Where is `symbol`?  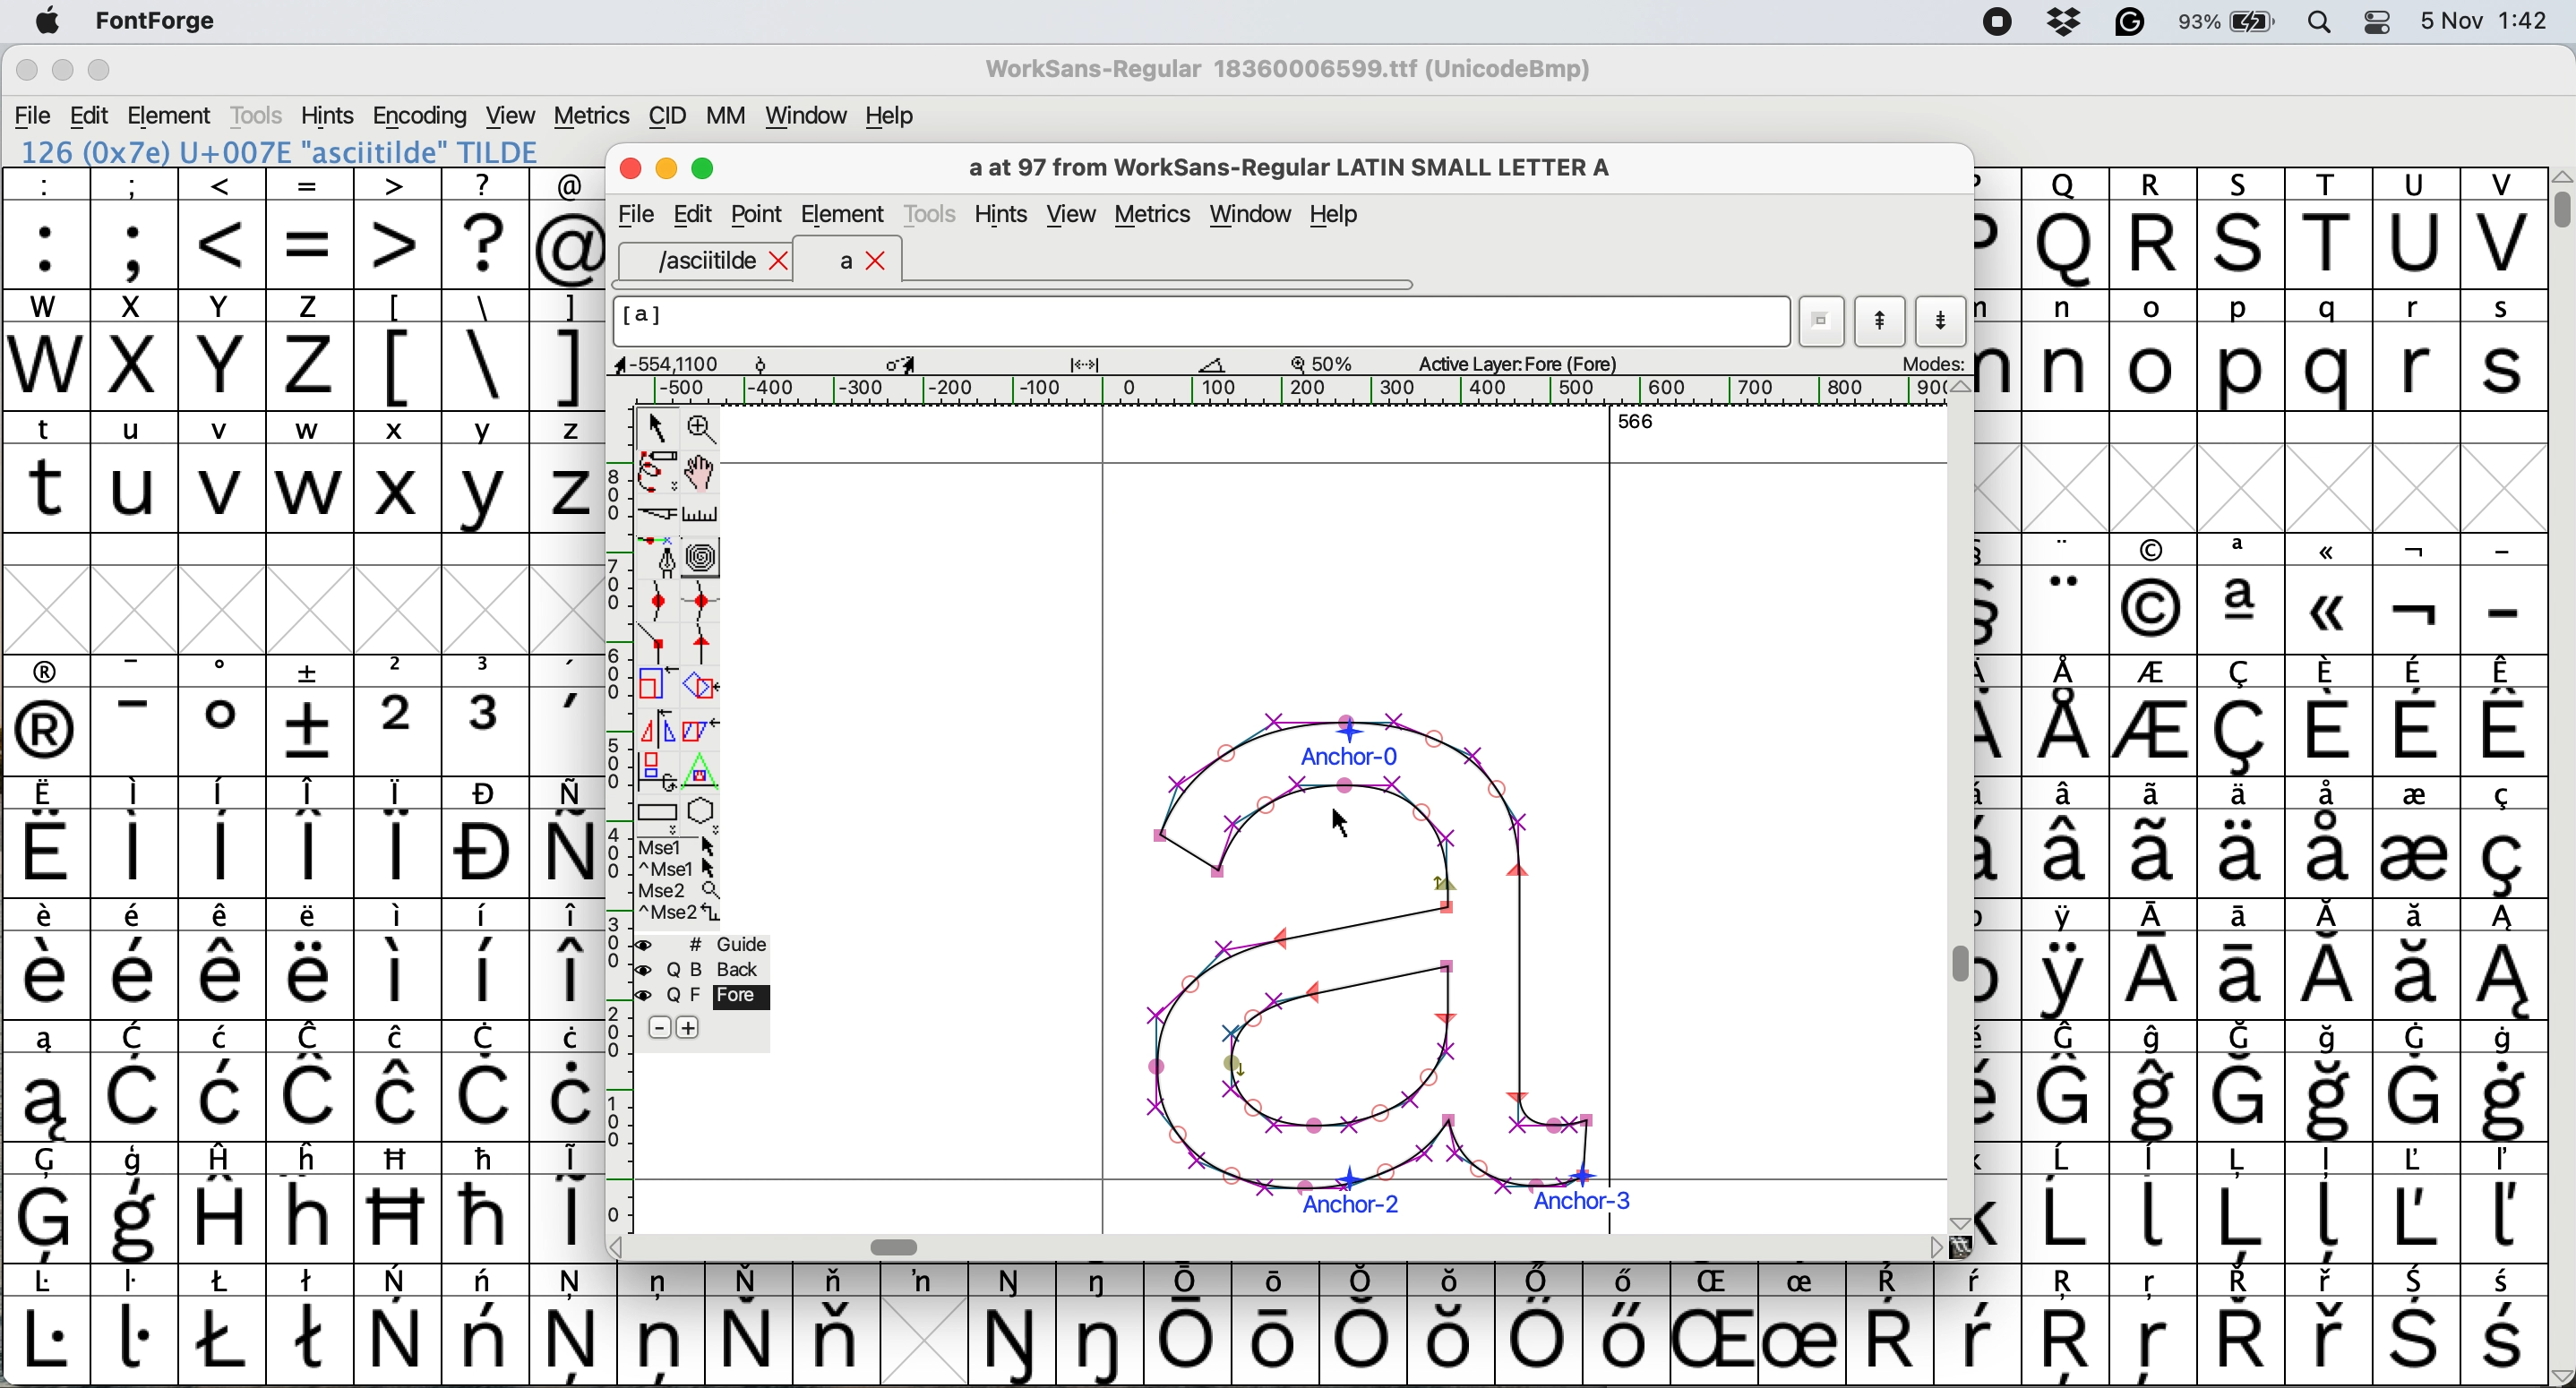 symbol is located at coordinates (2070, 837).